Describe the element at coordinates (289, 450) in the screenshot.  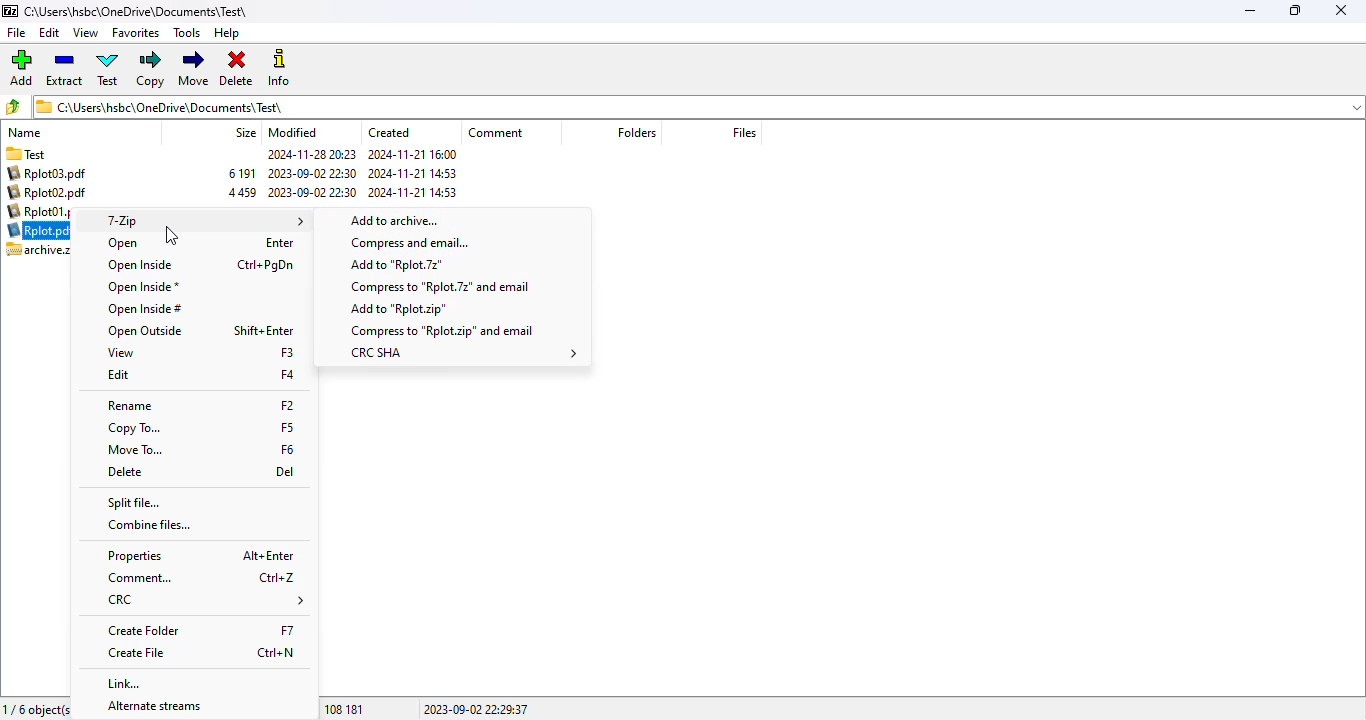
I see `shortcut for move to` at that location.